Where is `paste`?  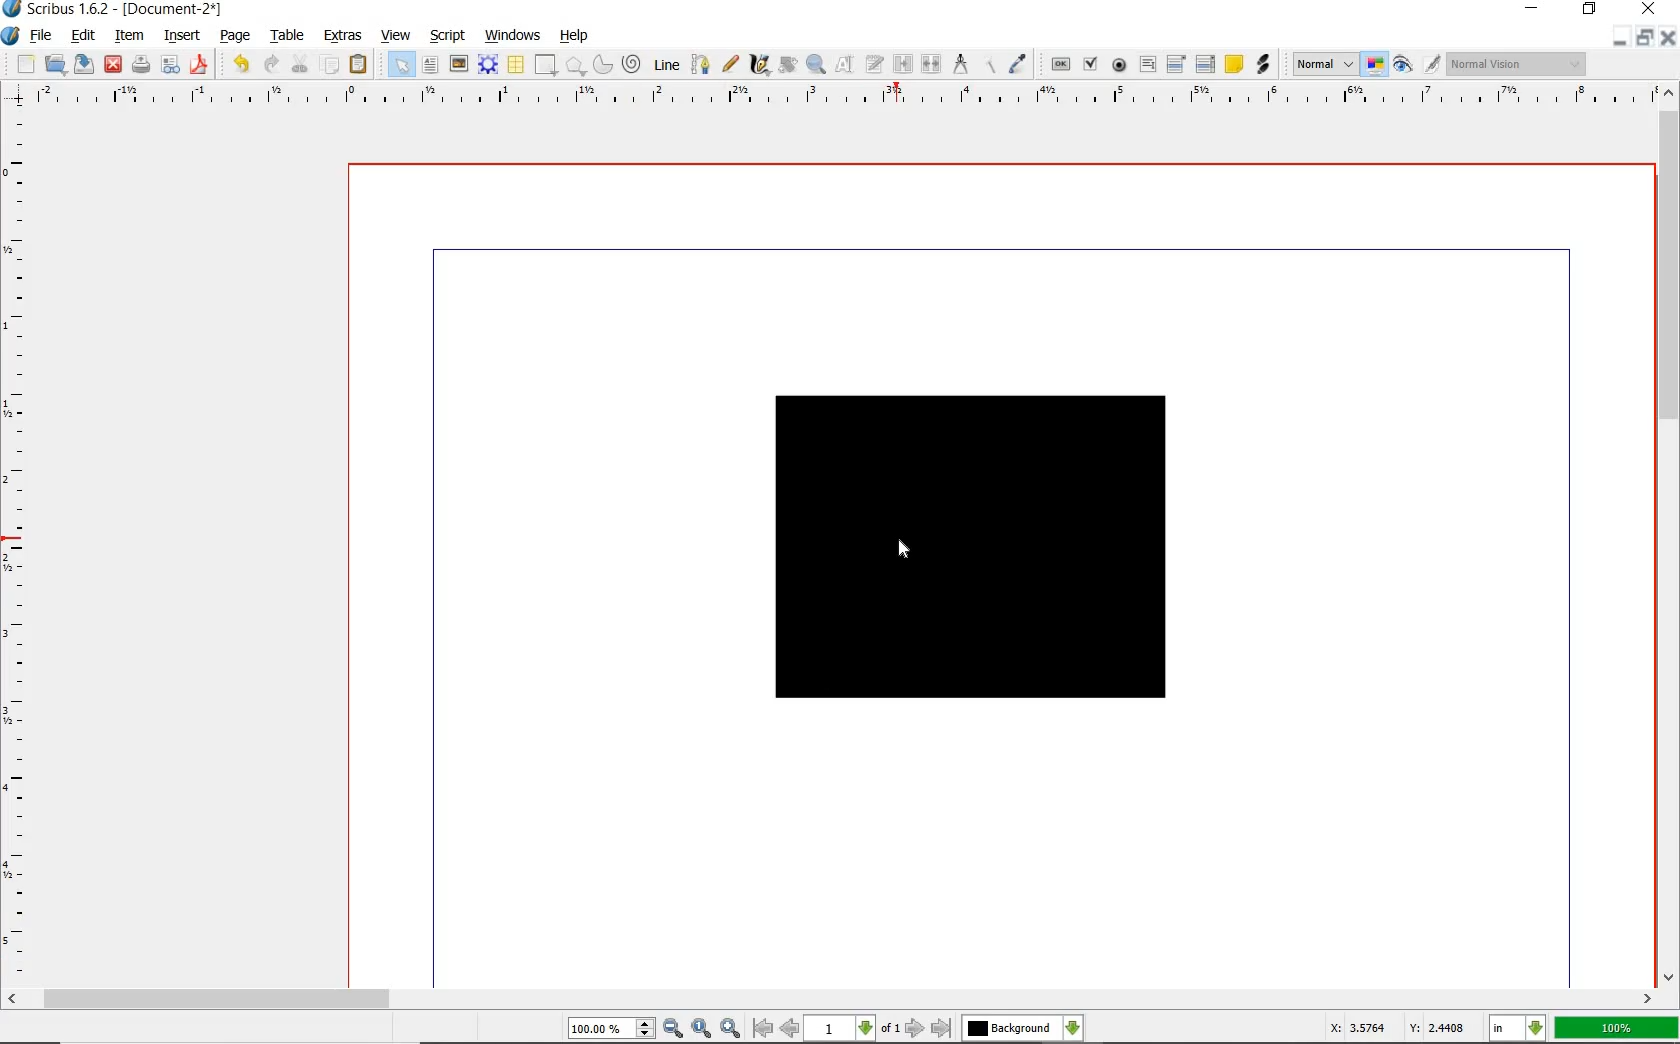
paste is located at coordinates (359, 66).